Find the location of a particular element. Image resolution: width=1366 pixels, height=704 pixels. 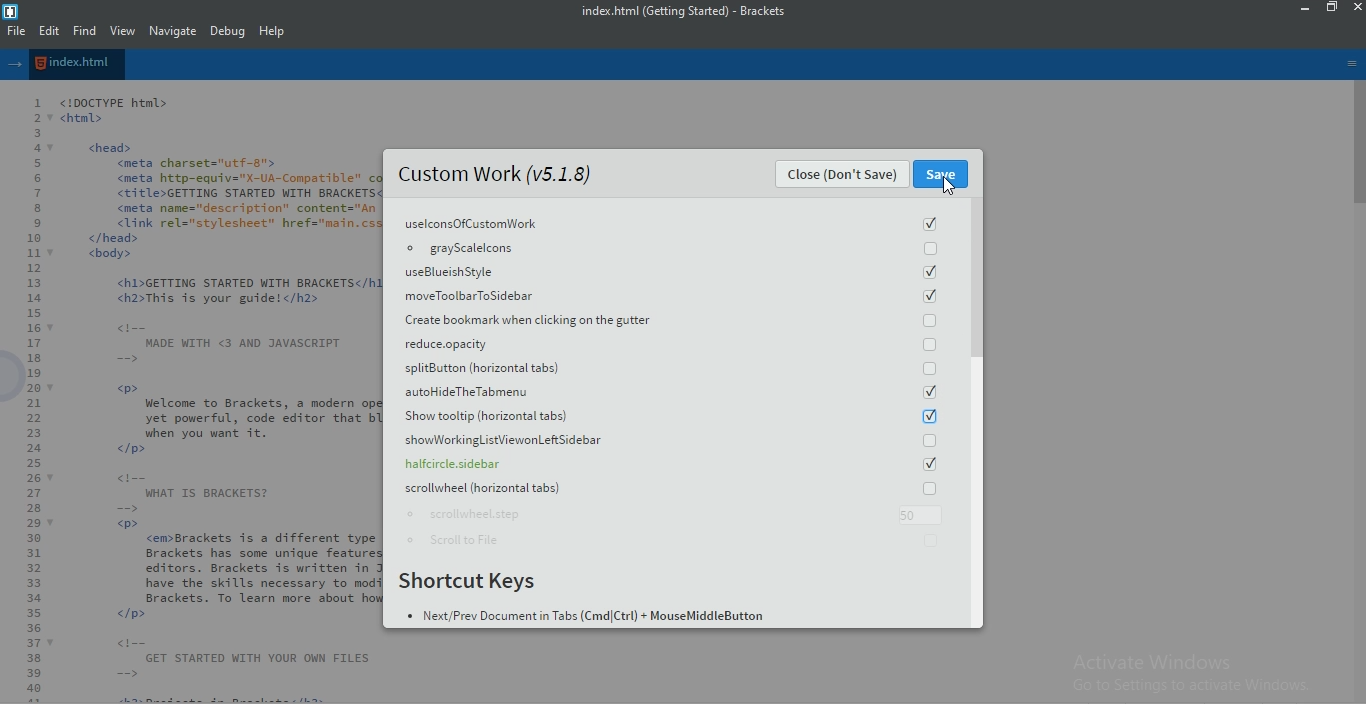

autohideTheTabmenu is located at coordinates (673, 392).